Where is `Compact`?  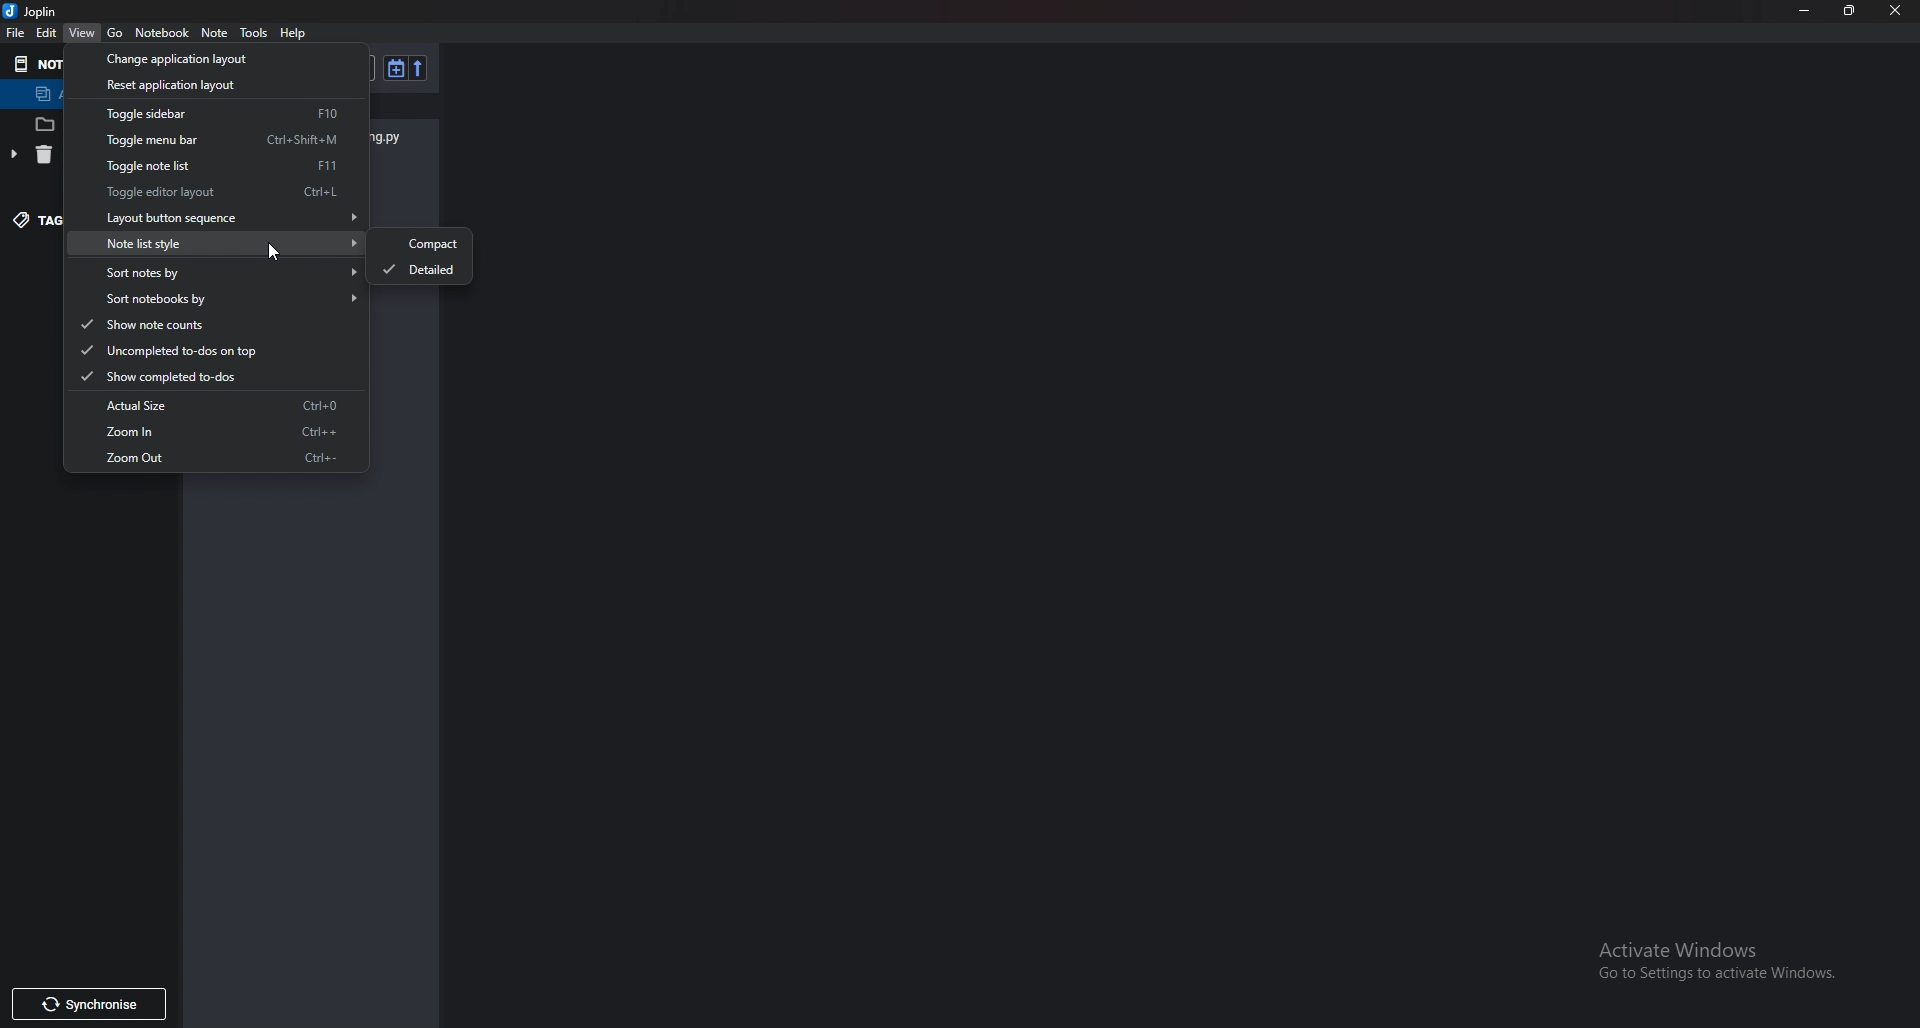
Compact is located at coordinates (428, 243).